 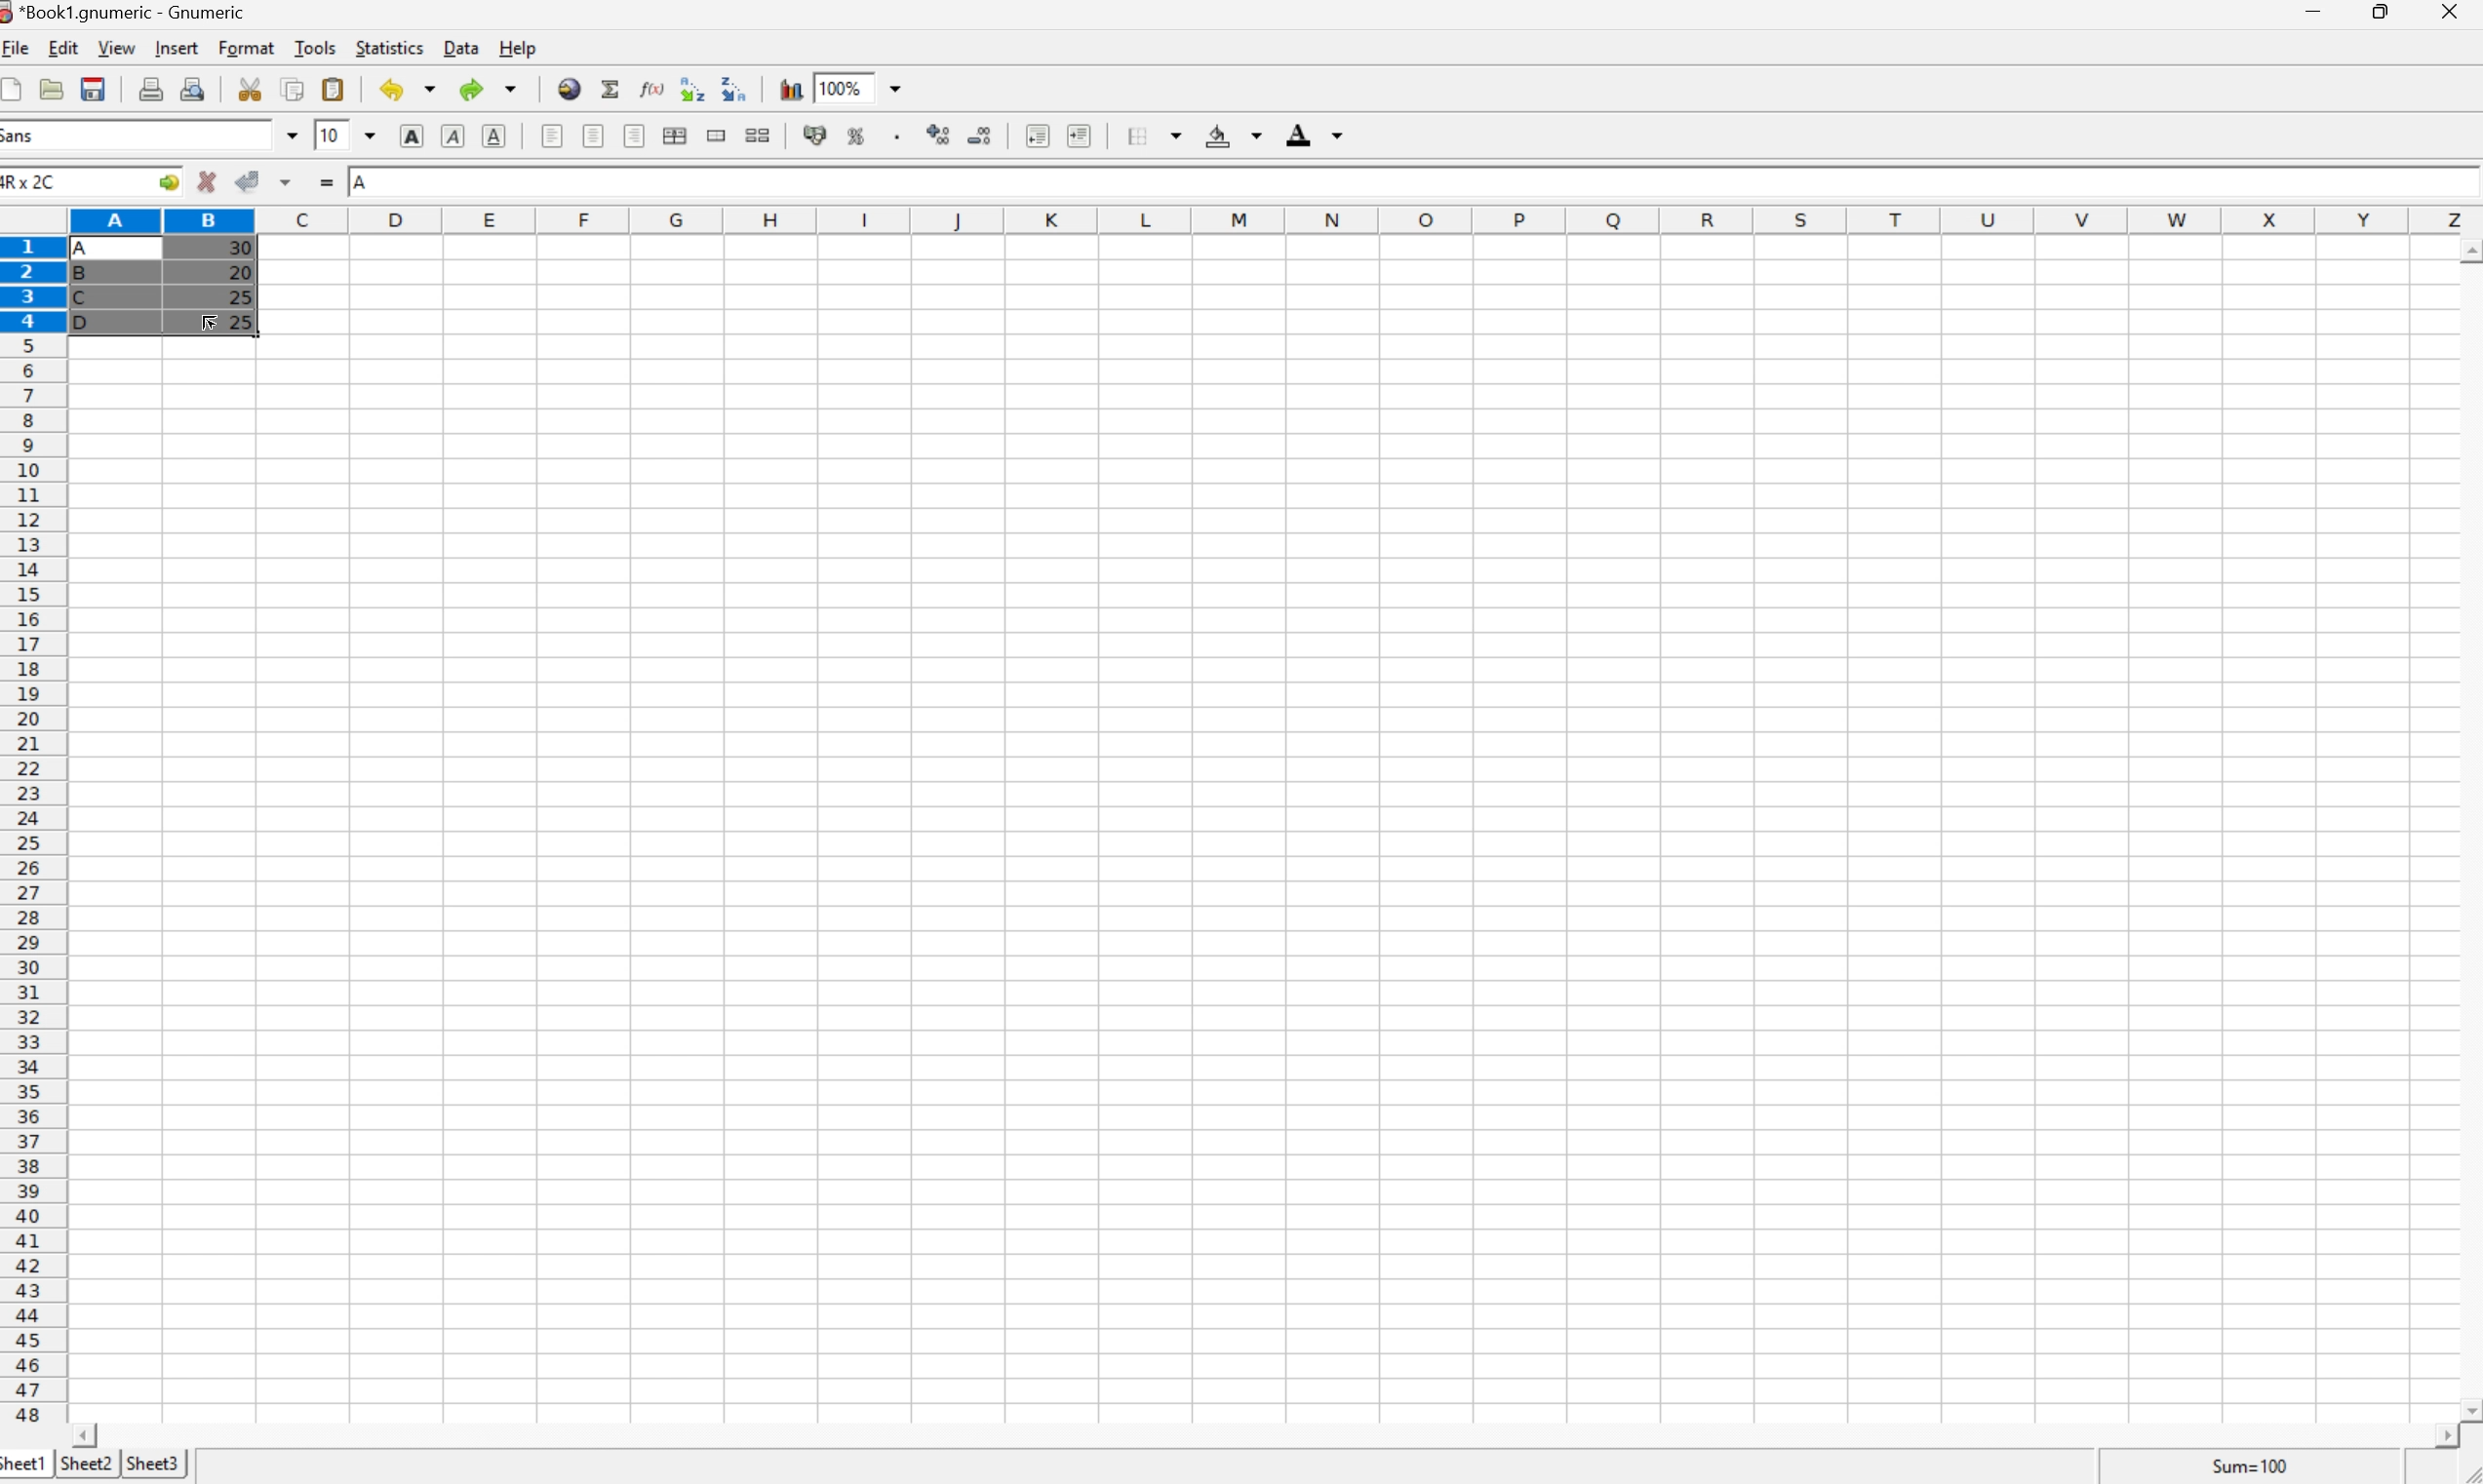 I want to click on 100%, so click(x=838, y=87).